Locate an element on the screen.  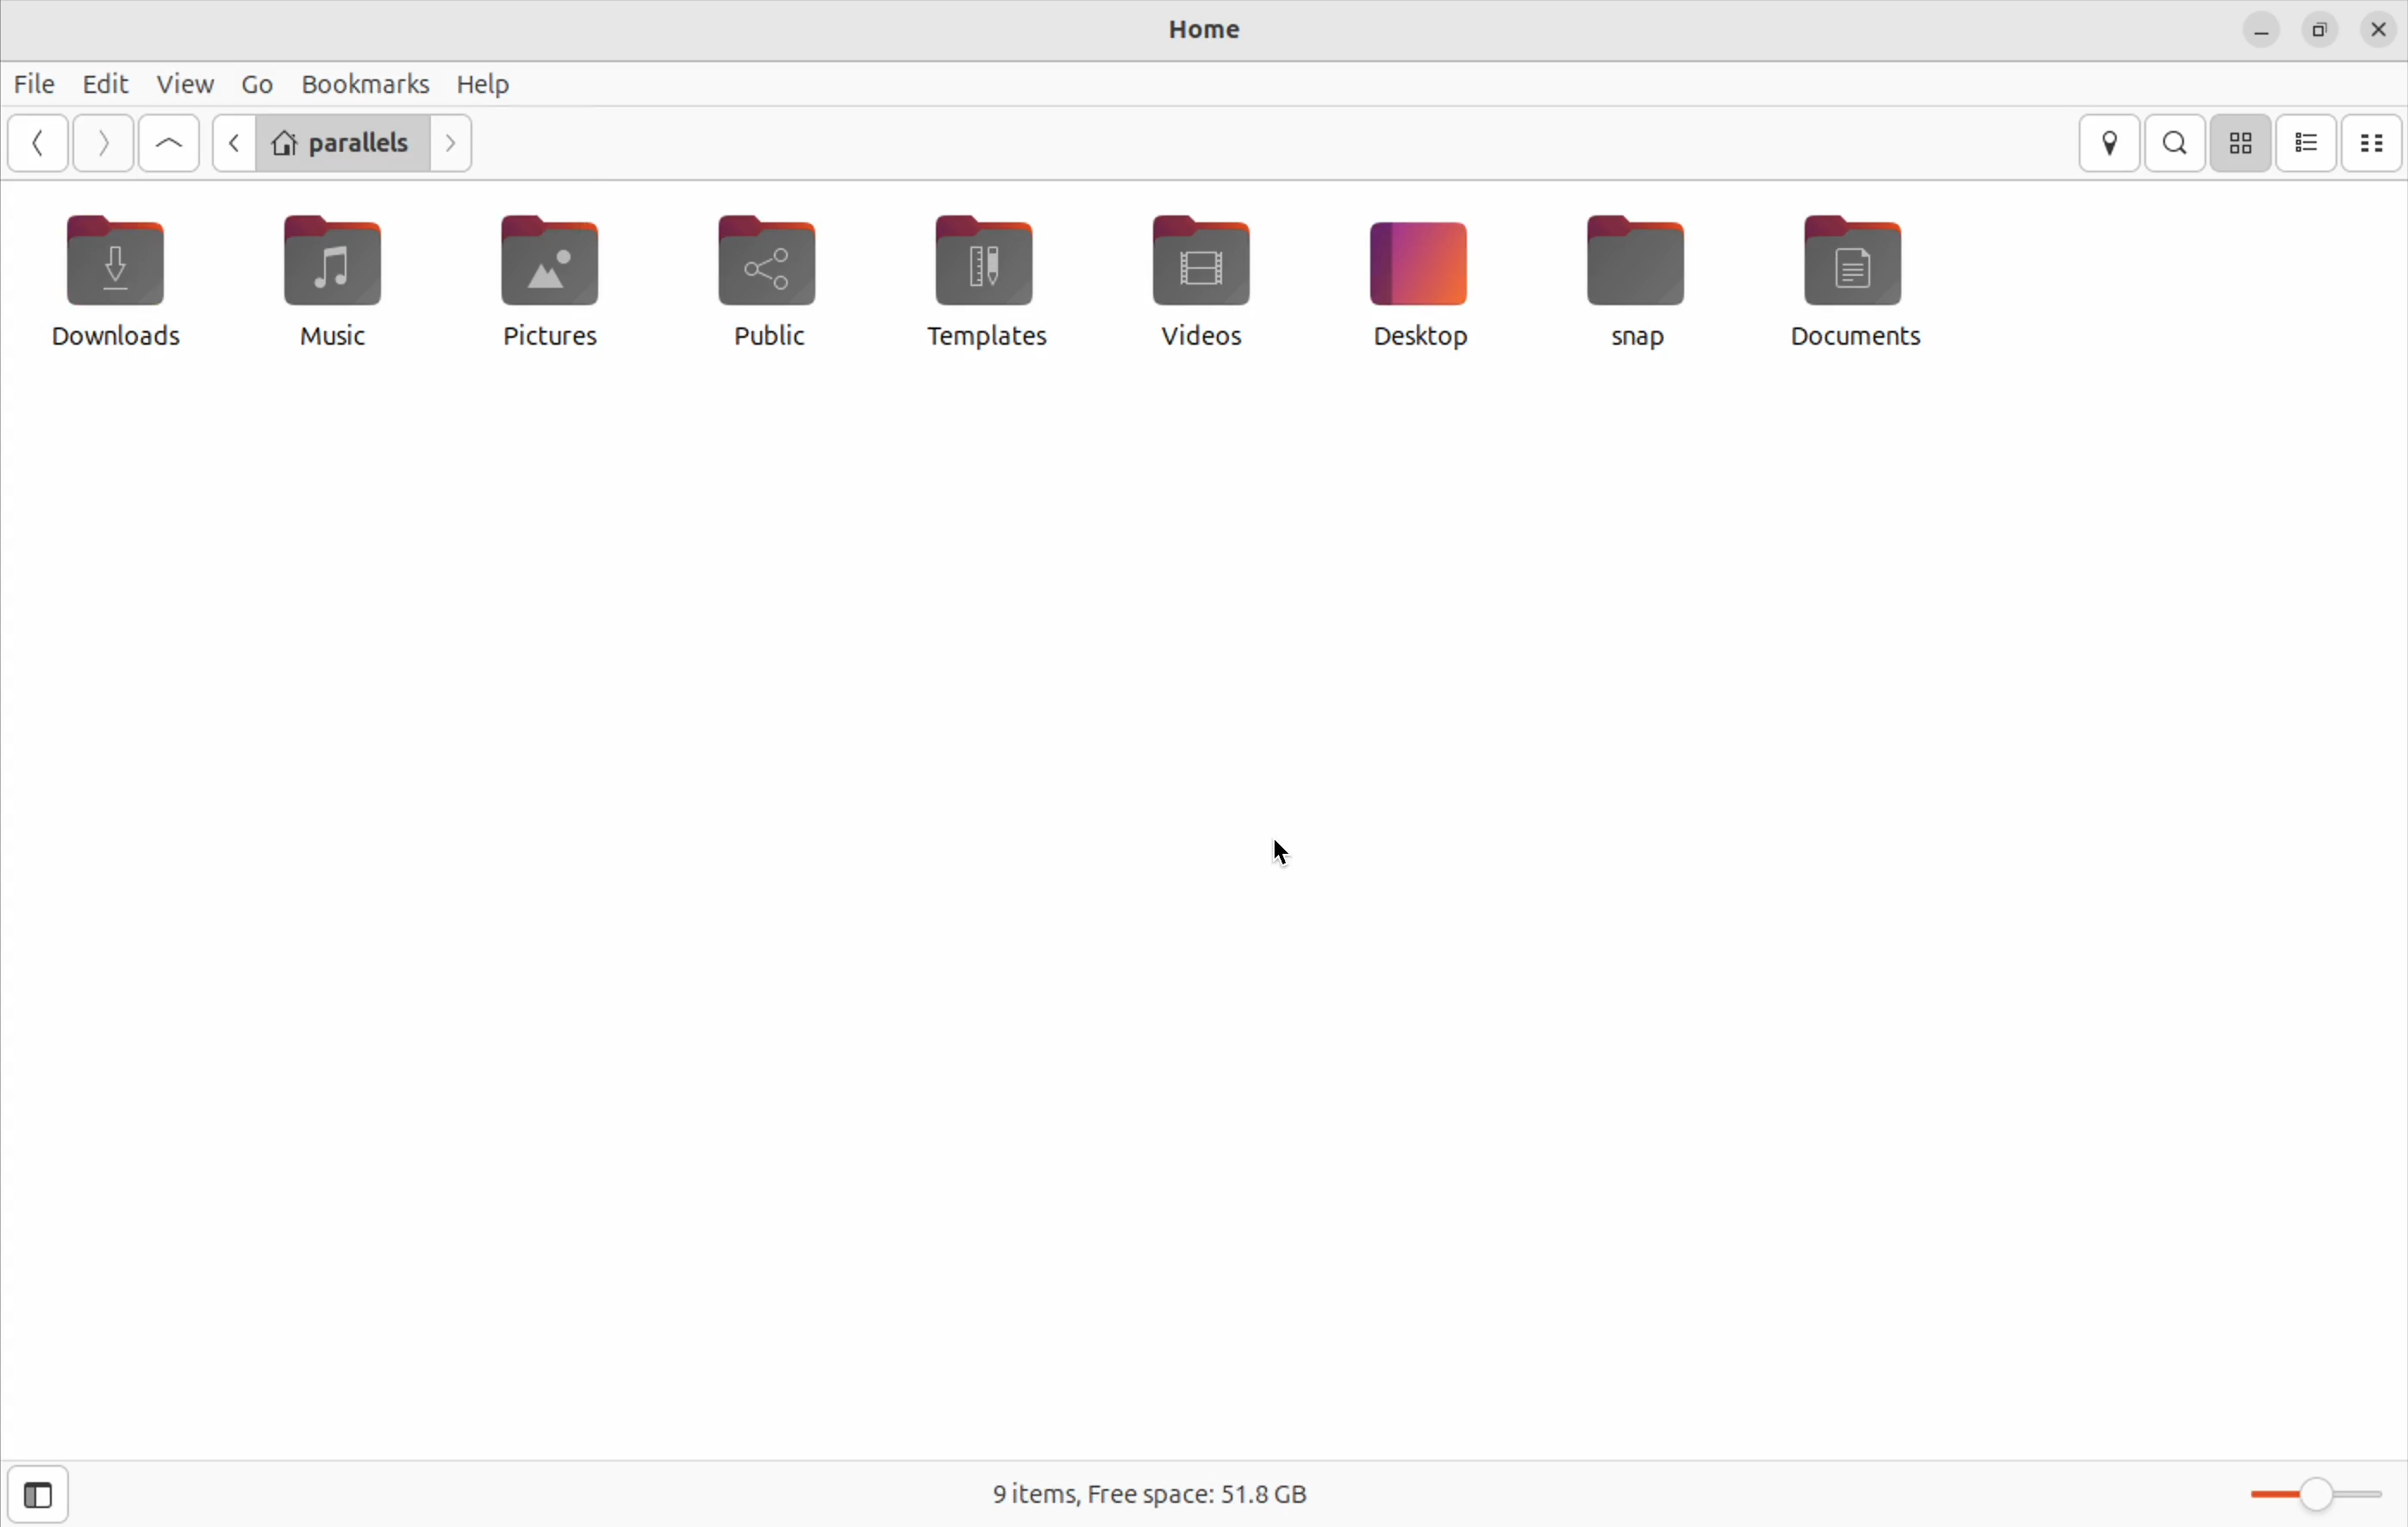
icon view is located at coordinates (2243, 141).